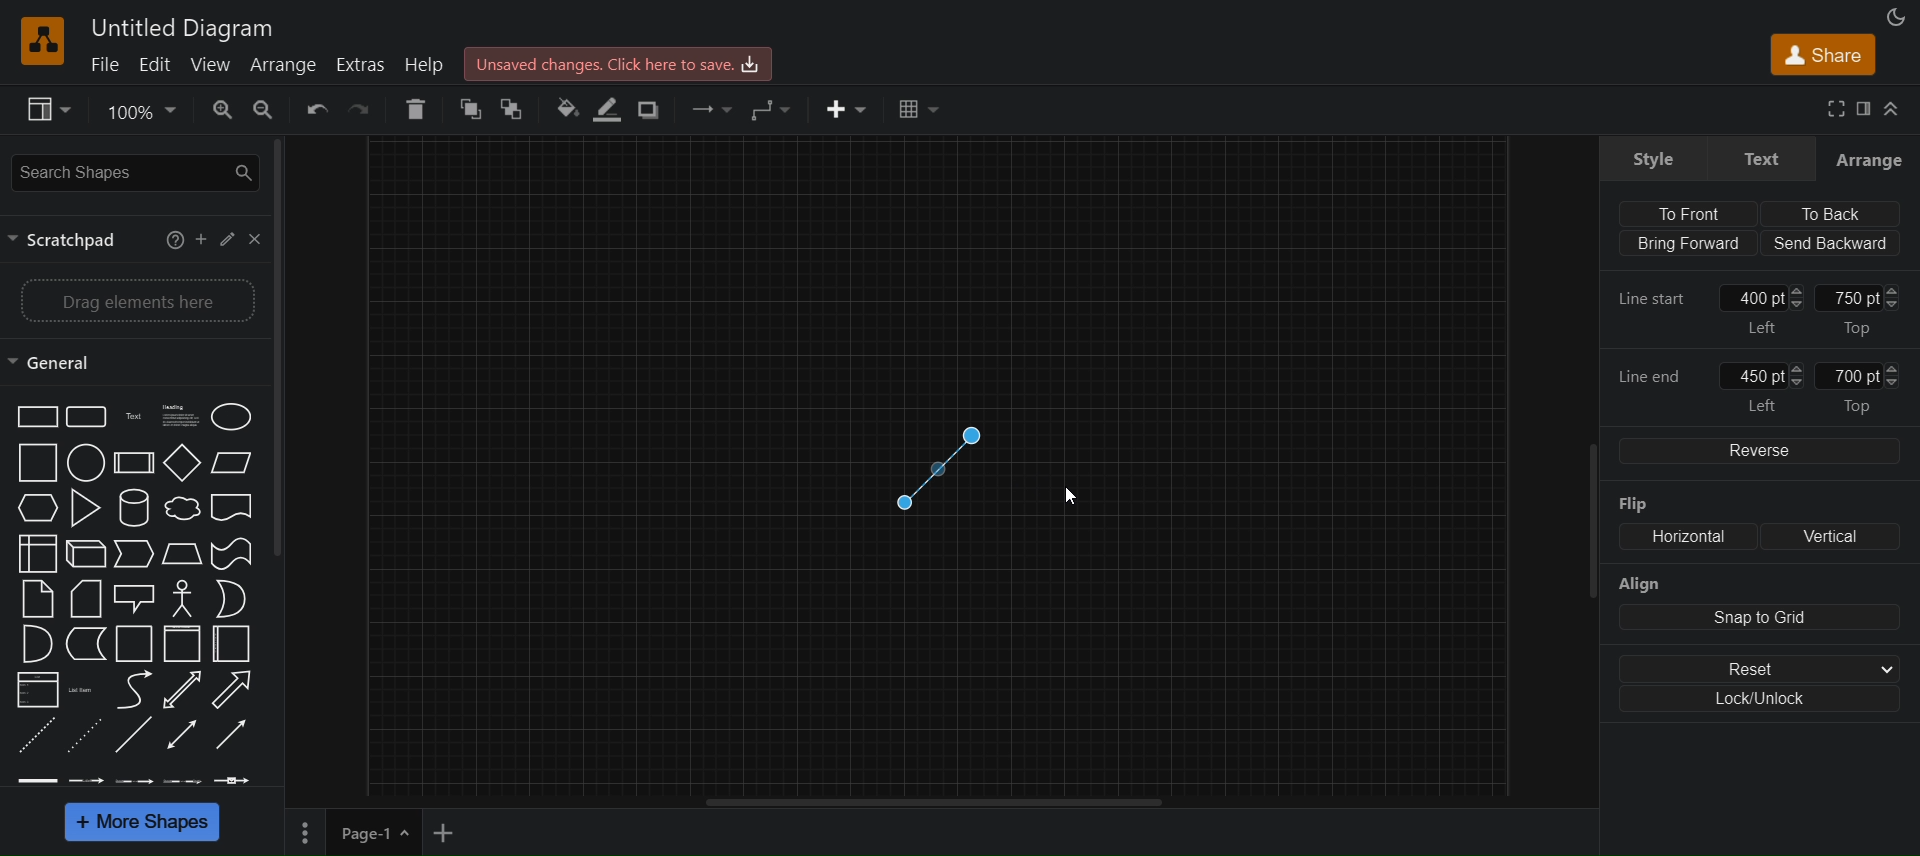 The image size is (1920, 856). What do you see at coordinates (216, 64) in the screenshot?
I see `view` at bounding box center [216, 64].